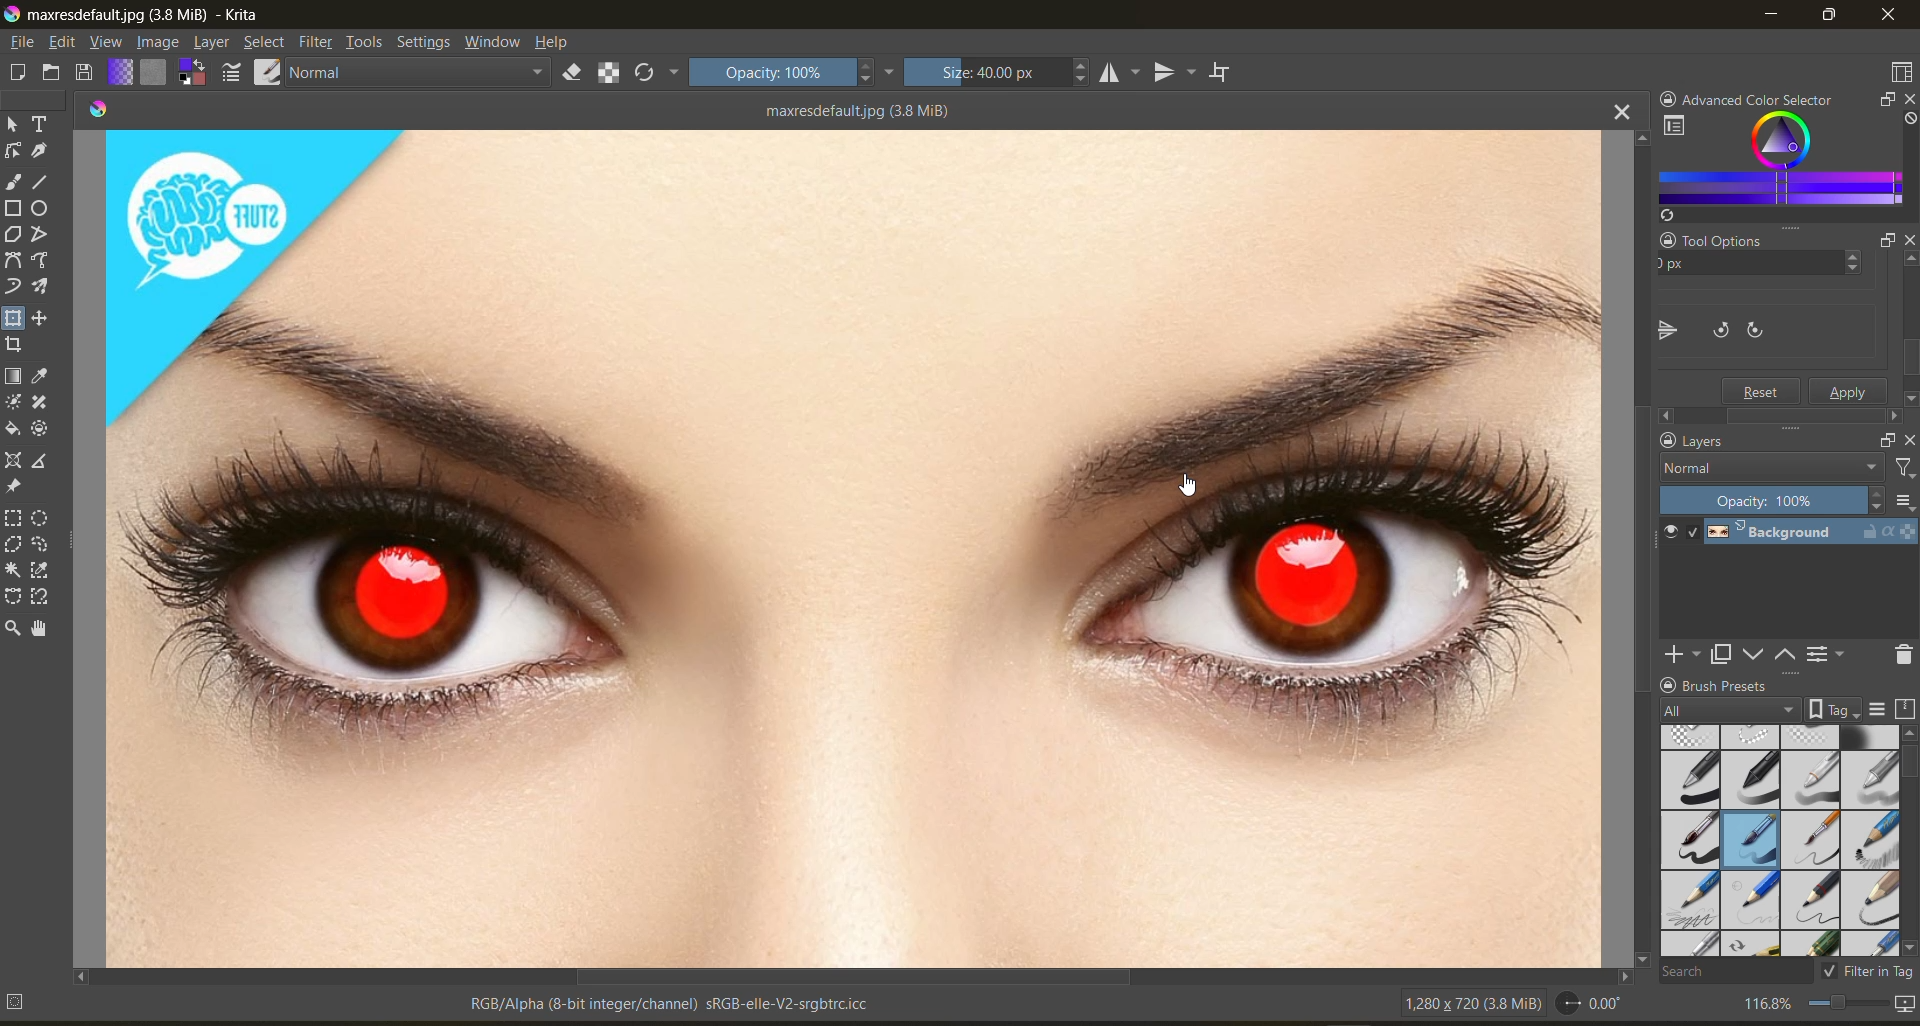 The image size is (1920, 1026). What do you see at coordinates (109, 44) in the screenshot?
I see `view` at bounding box center [109, 44].